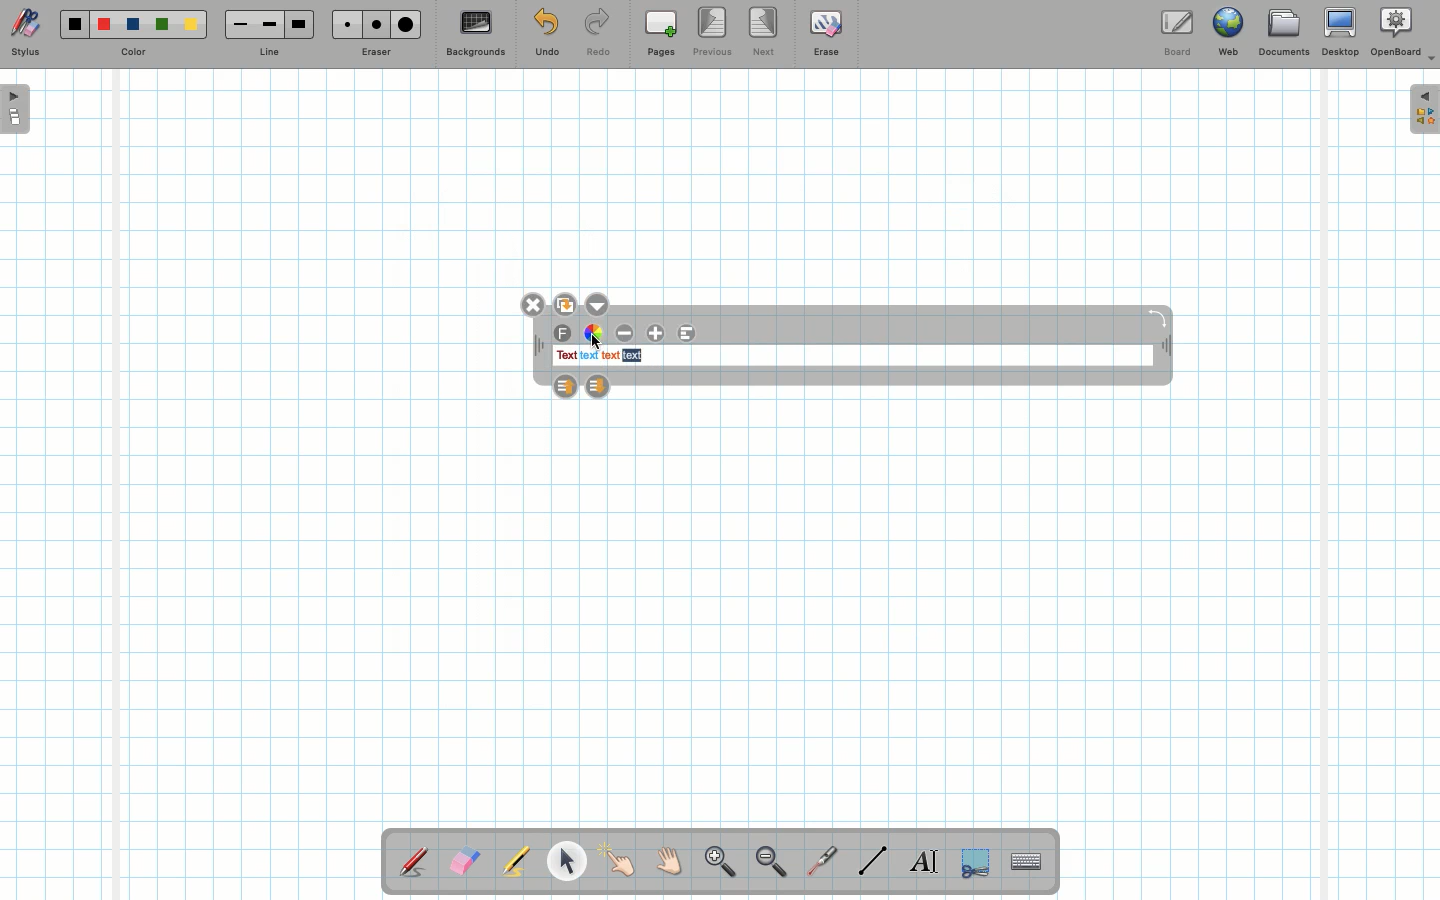  Describe the element at coordinates (626, 333) in the screenshot. I see `Decrease font size` at that location.